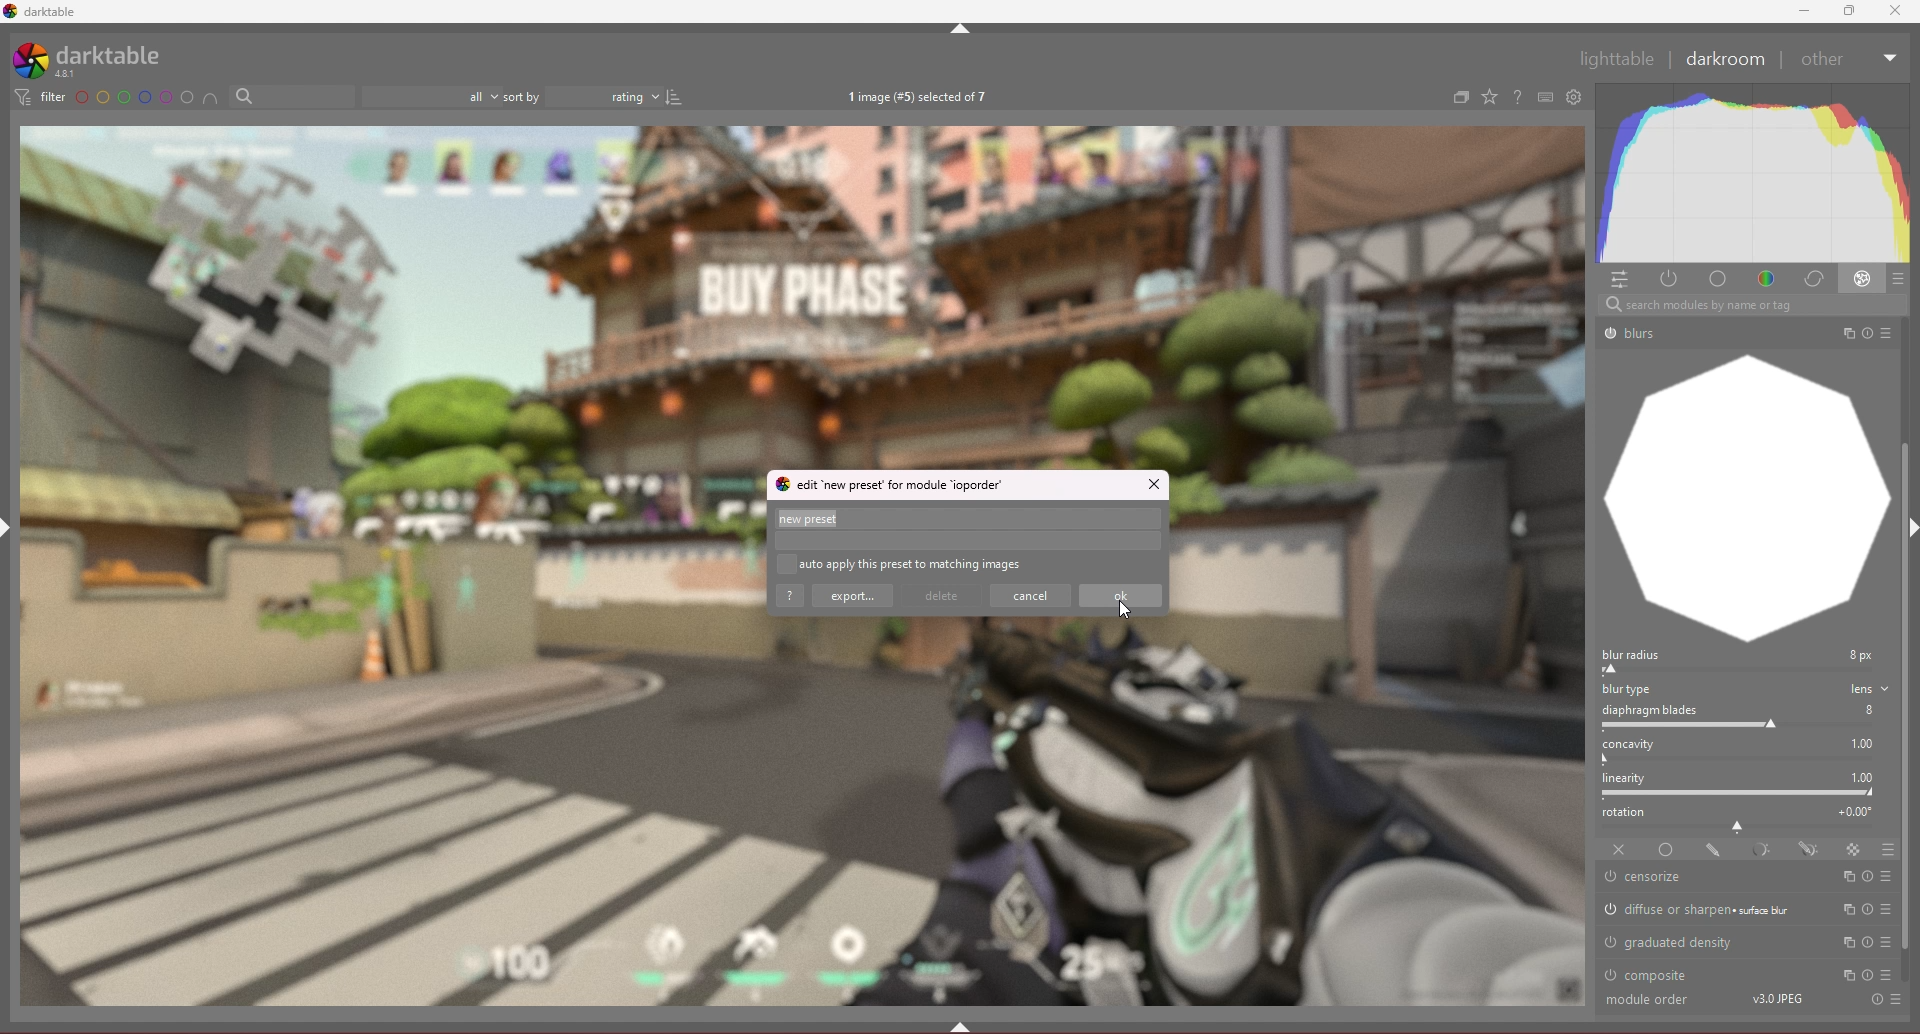 The image size is (1920, 1034). What do you see at coordinates (1811, 849) in the screenshot?
I see `drawn and parametric mask` at bounding box center [1811, 849].